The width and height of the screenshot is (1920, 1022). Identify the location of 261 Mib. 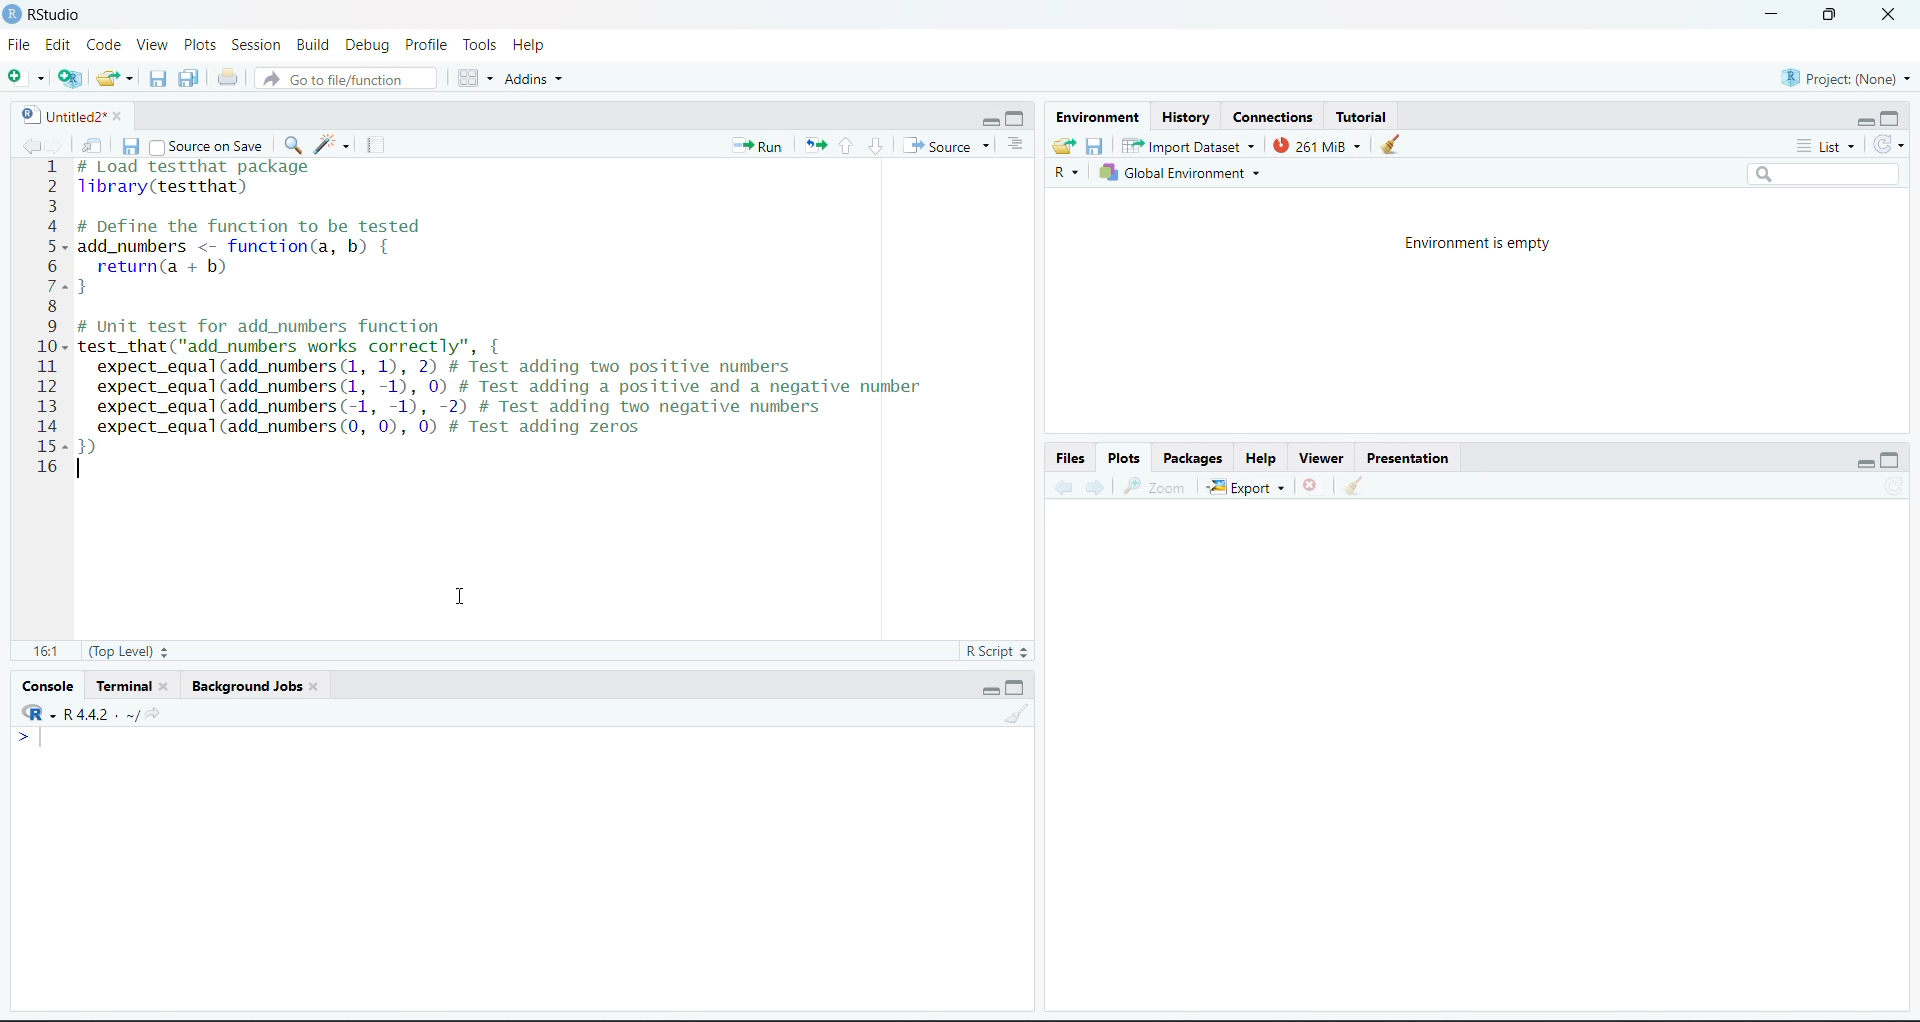
(1318, 146).